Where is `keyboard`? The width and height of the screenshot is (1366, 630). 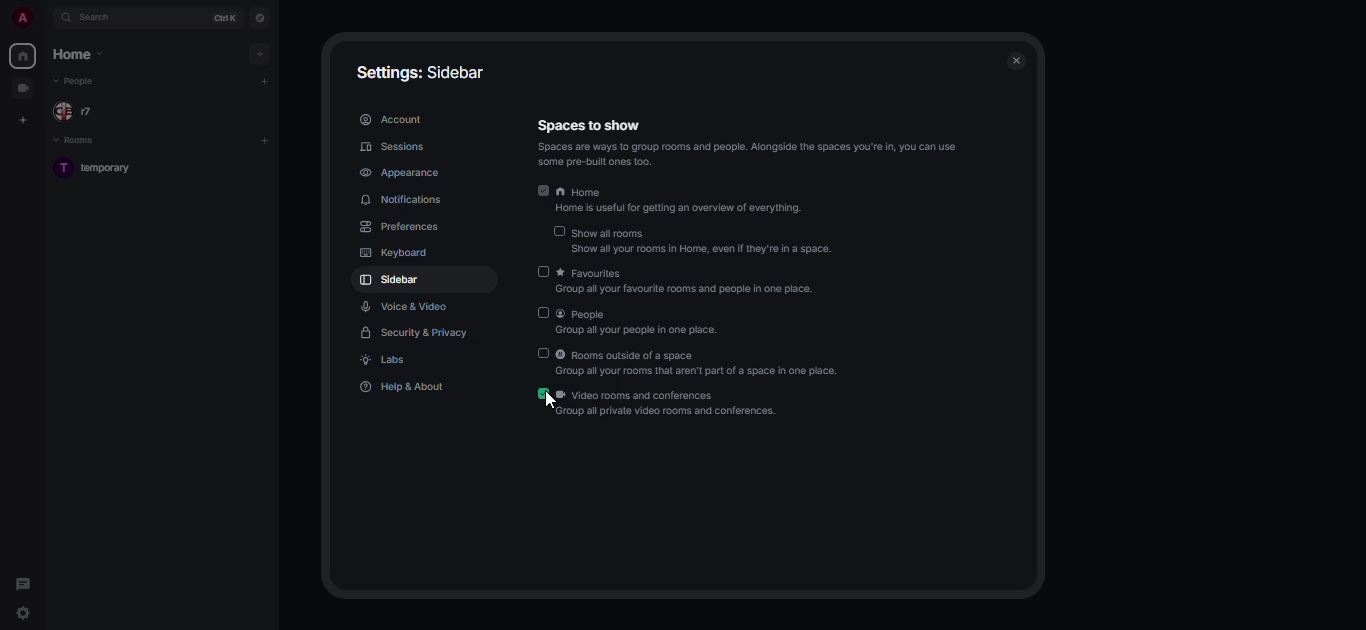
keyboard is located at coordinates (395, 253).